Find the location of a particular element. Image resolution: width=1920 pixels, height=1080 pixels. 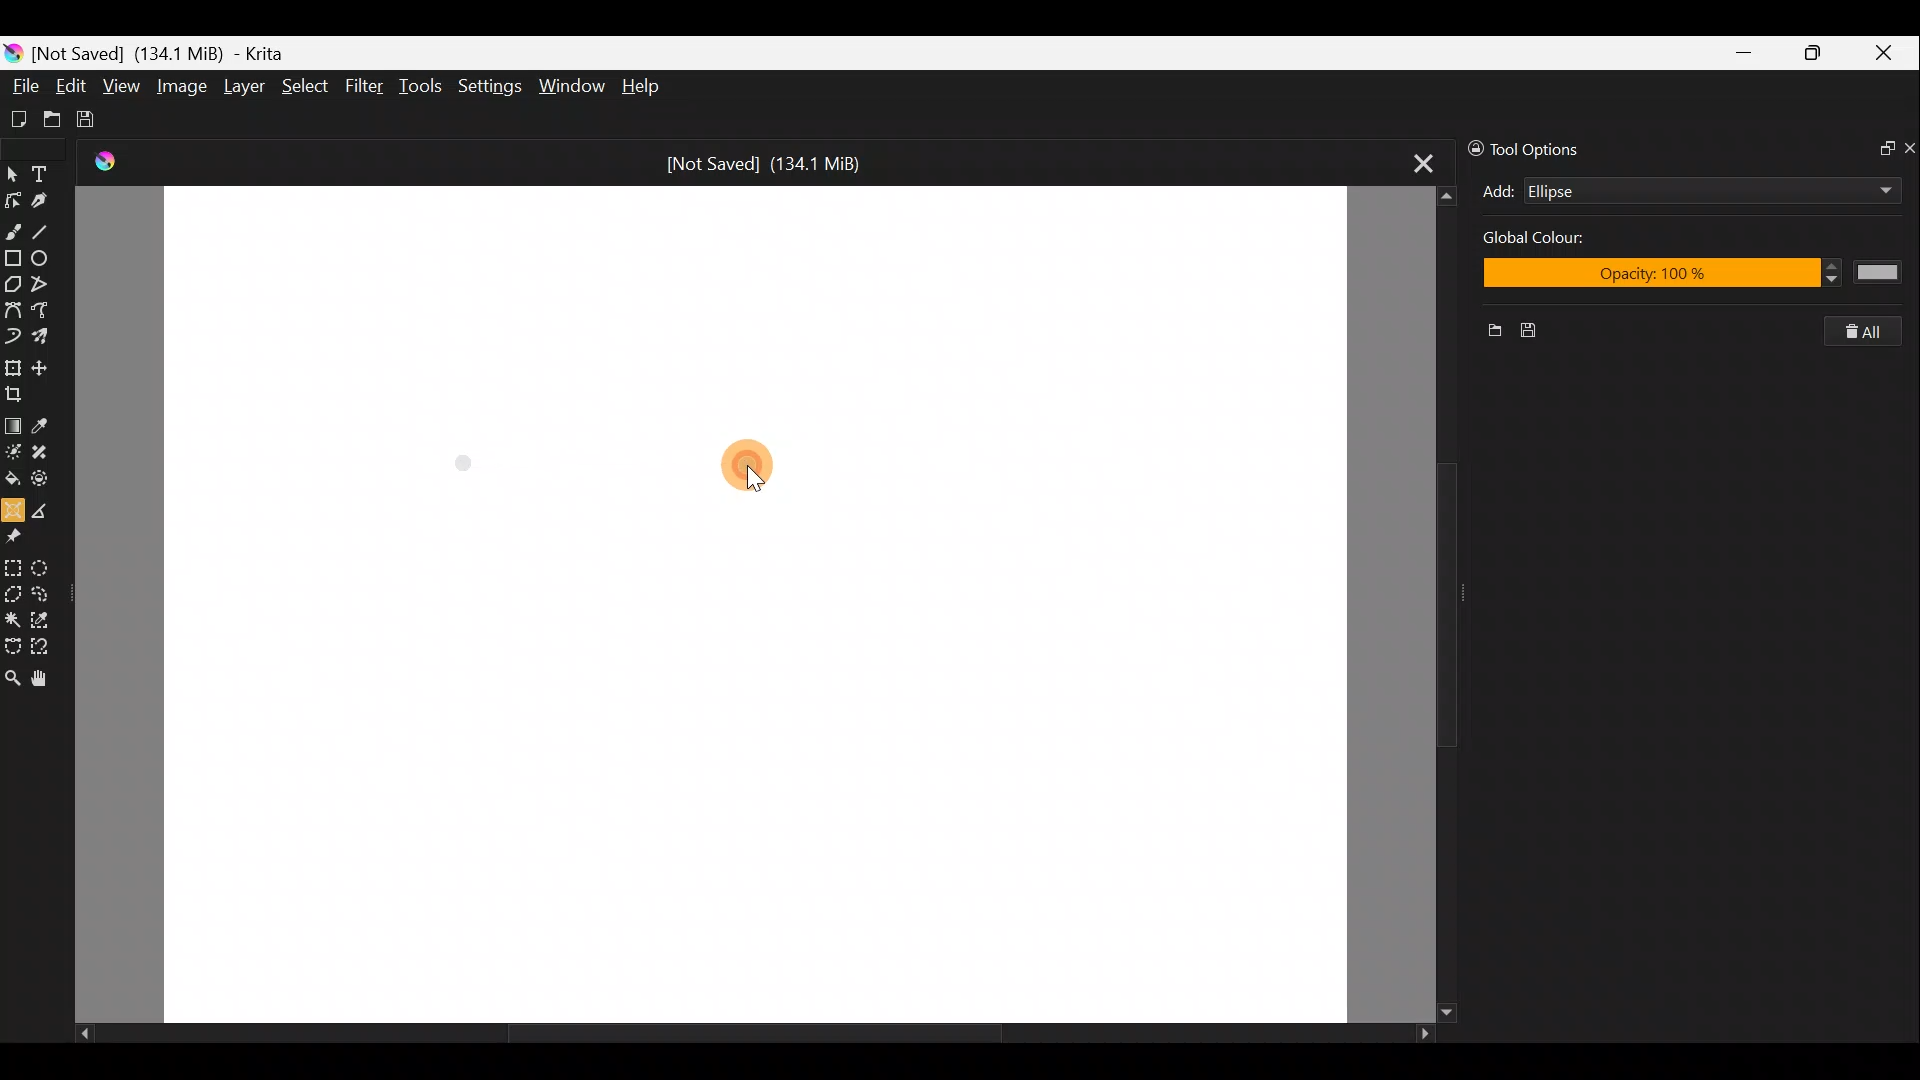

Cursor on canvas is located at coordinates (758, 470).